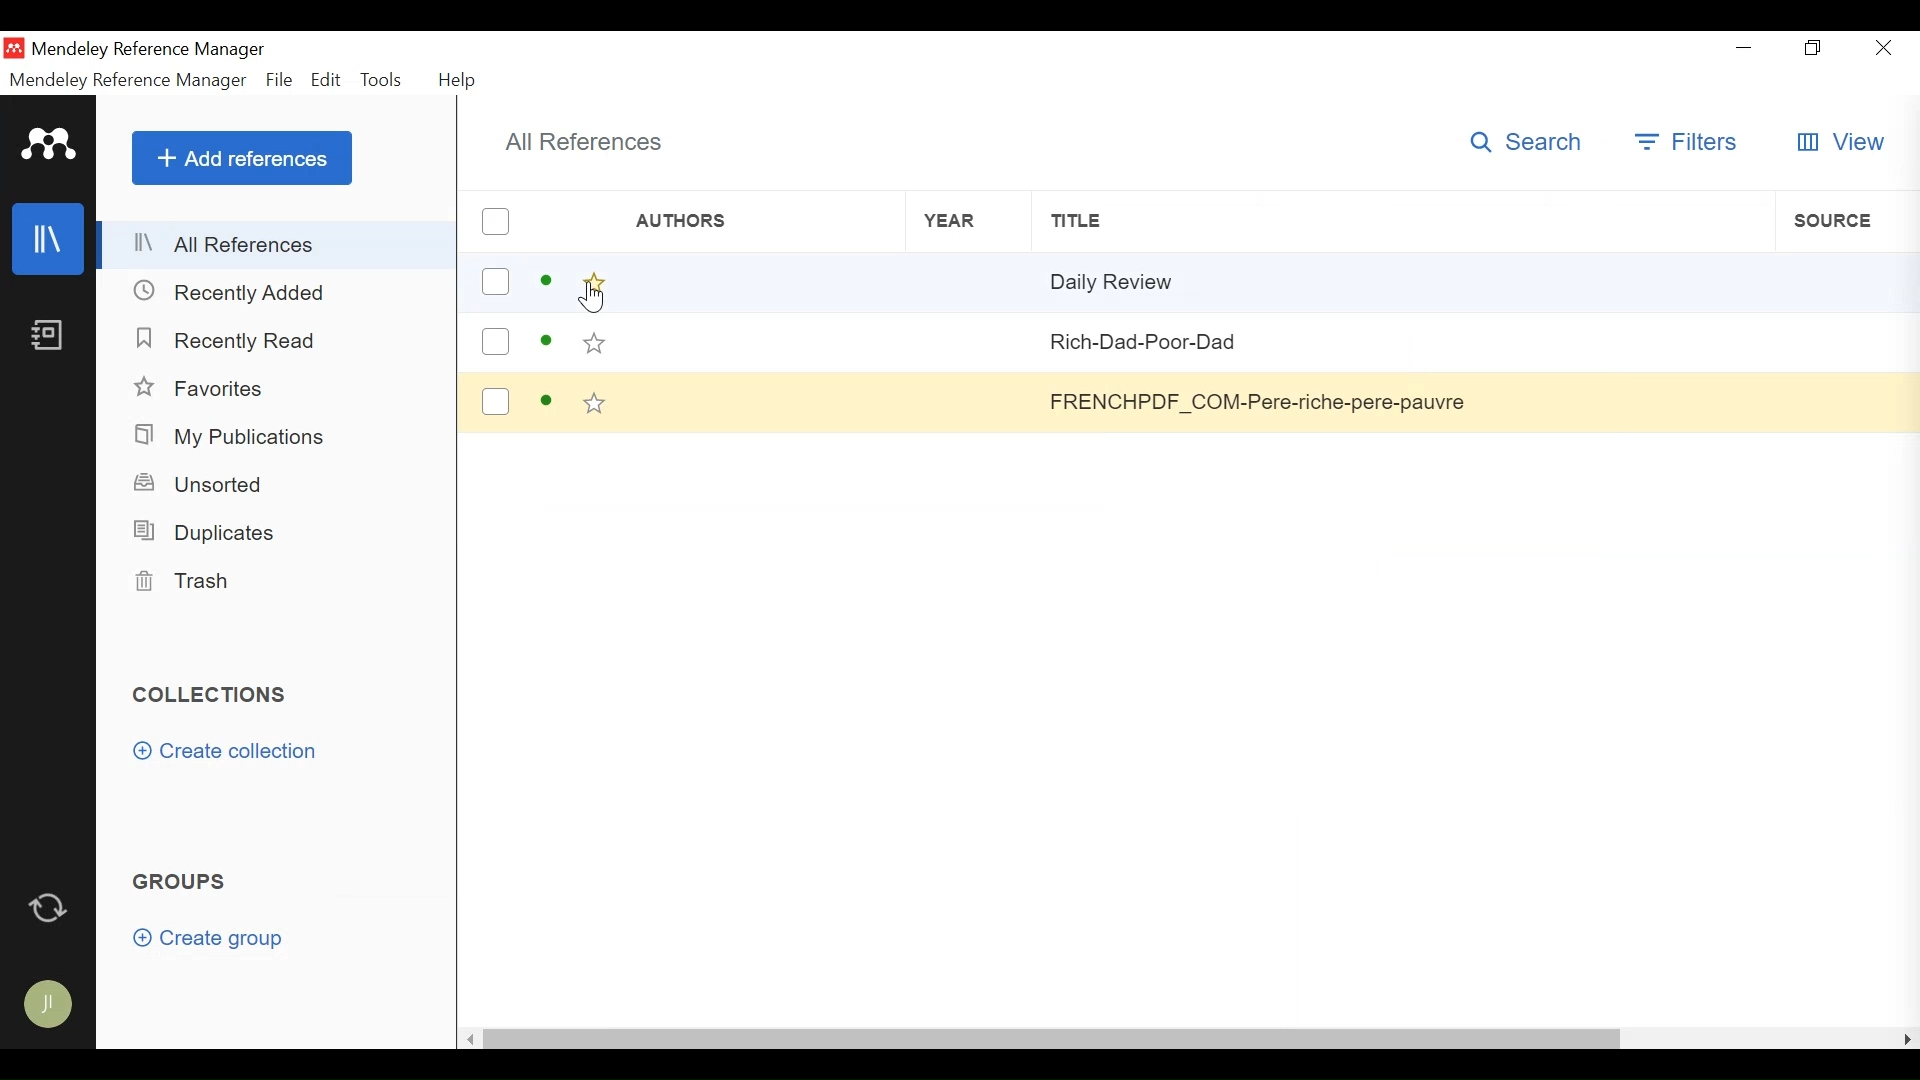 This screenshot has height=1080, width=1920. I want to click on File, so click(280, 79).